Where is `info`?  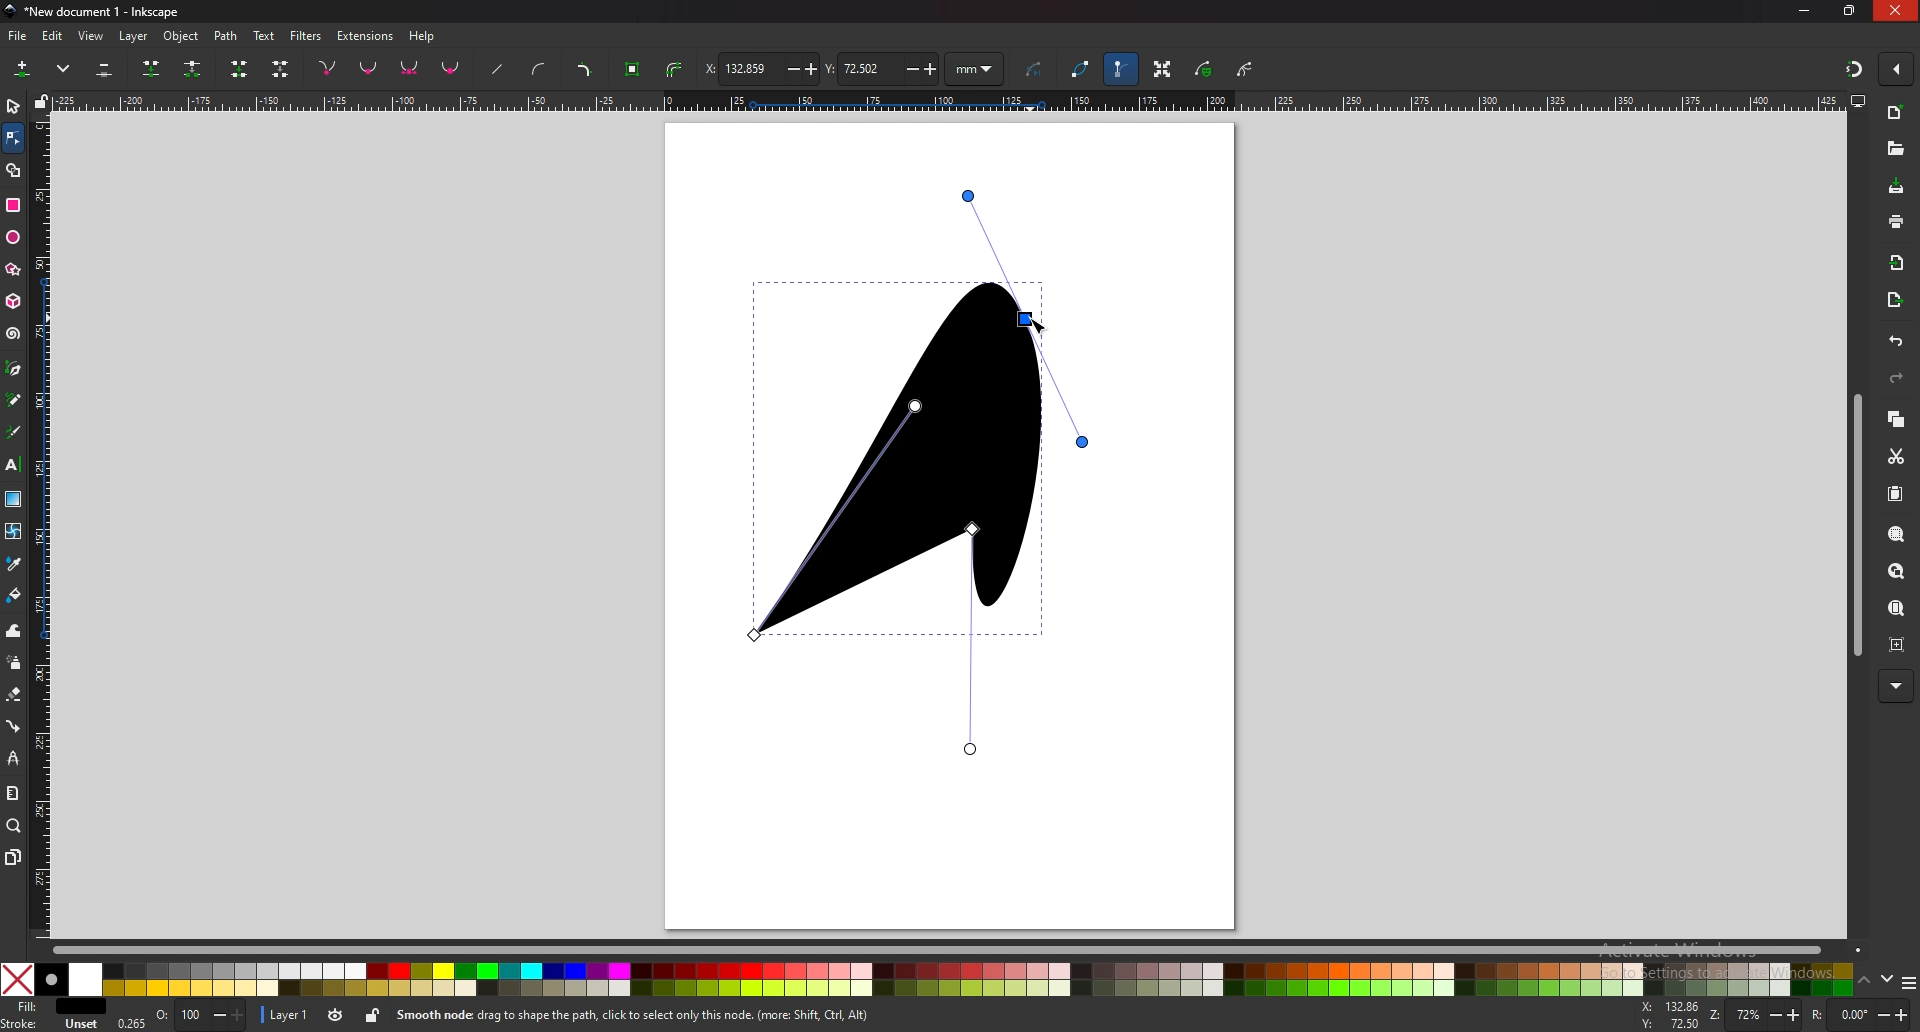 info is located at coordinates (679, 1015).